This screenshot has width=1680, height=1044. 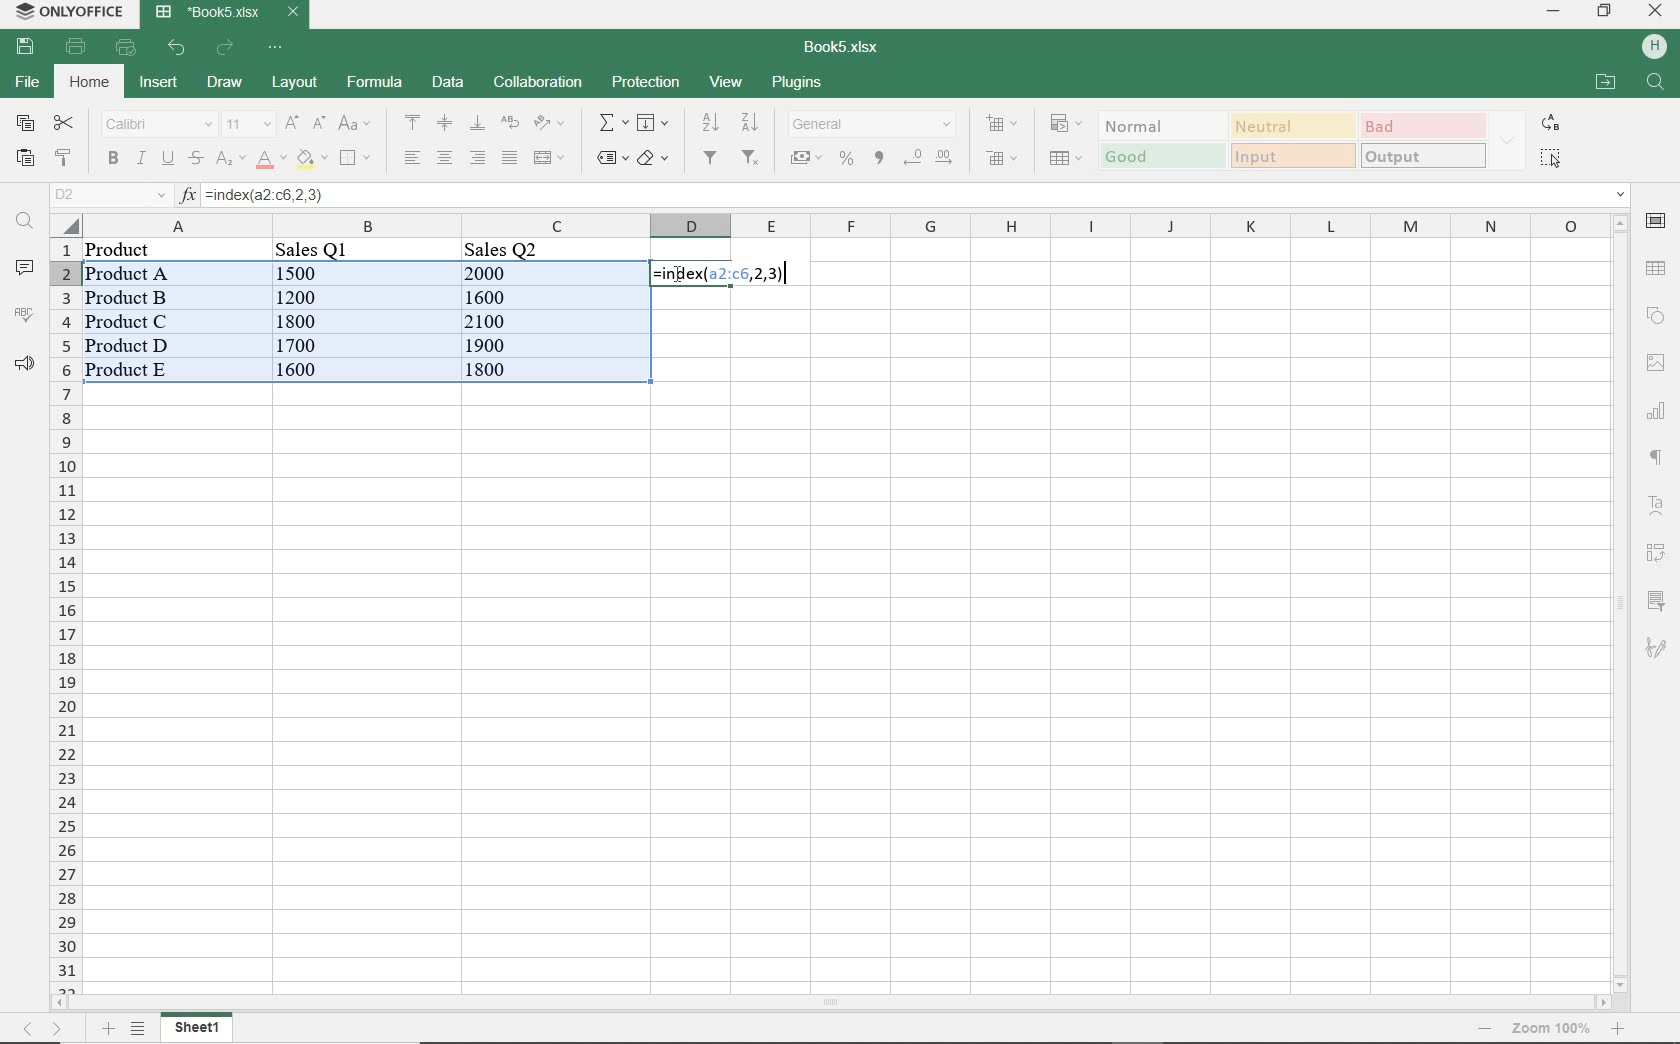 What do you see at coordinates (25, 157) in the screenshot?
I see `paste` at bounding box center [25, 157].